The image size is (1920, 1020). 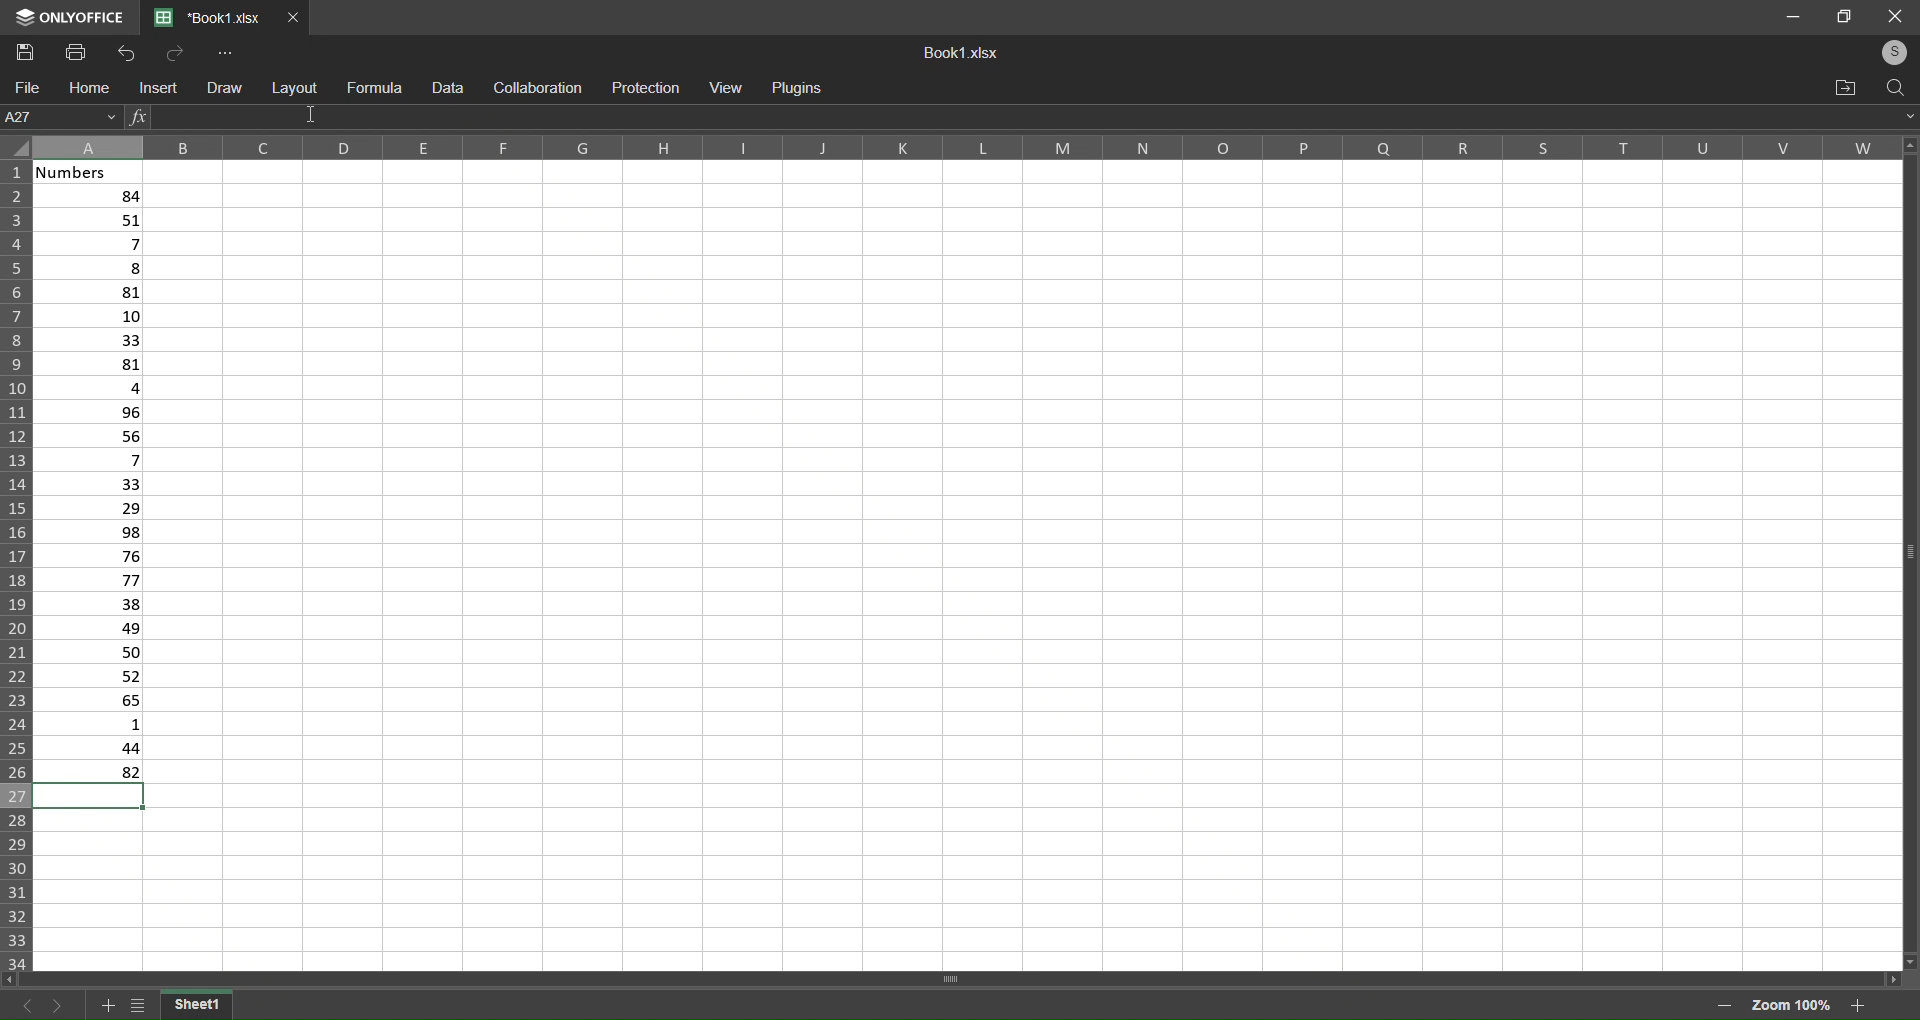 I want to click on Print, so click(x=74, y=53).